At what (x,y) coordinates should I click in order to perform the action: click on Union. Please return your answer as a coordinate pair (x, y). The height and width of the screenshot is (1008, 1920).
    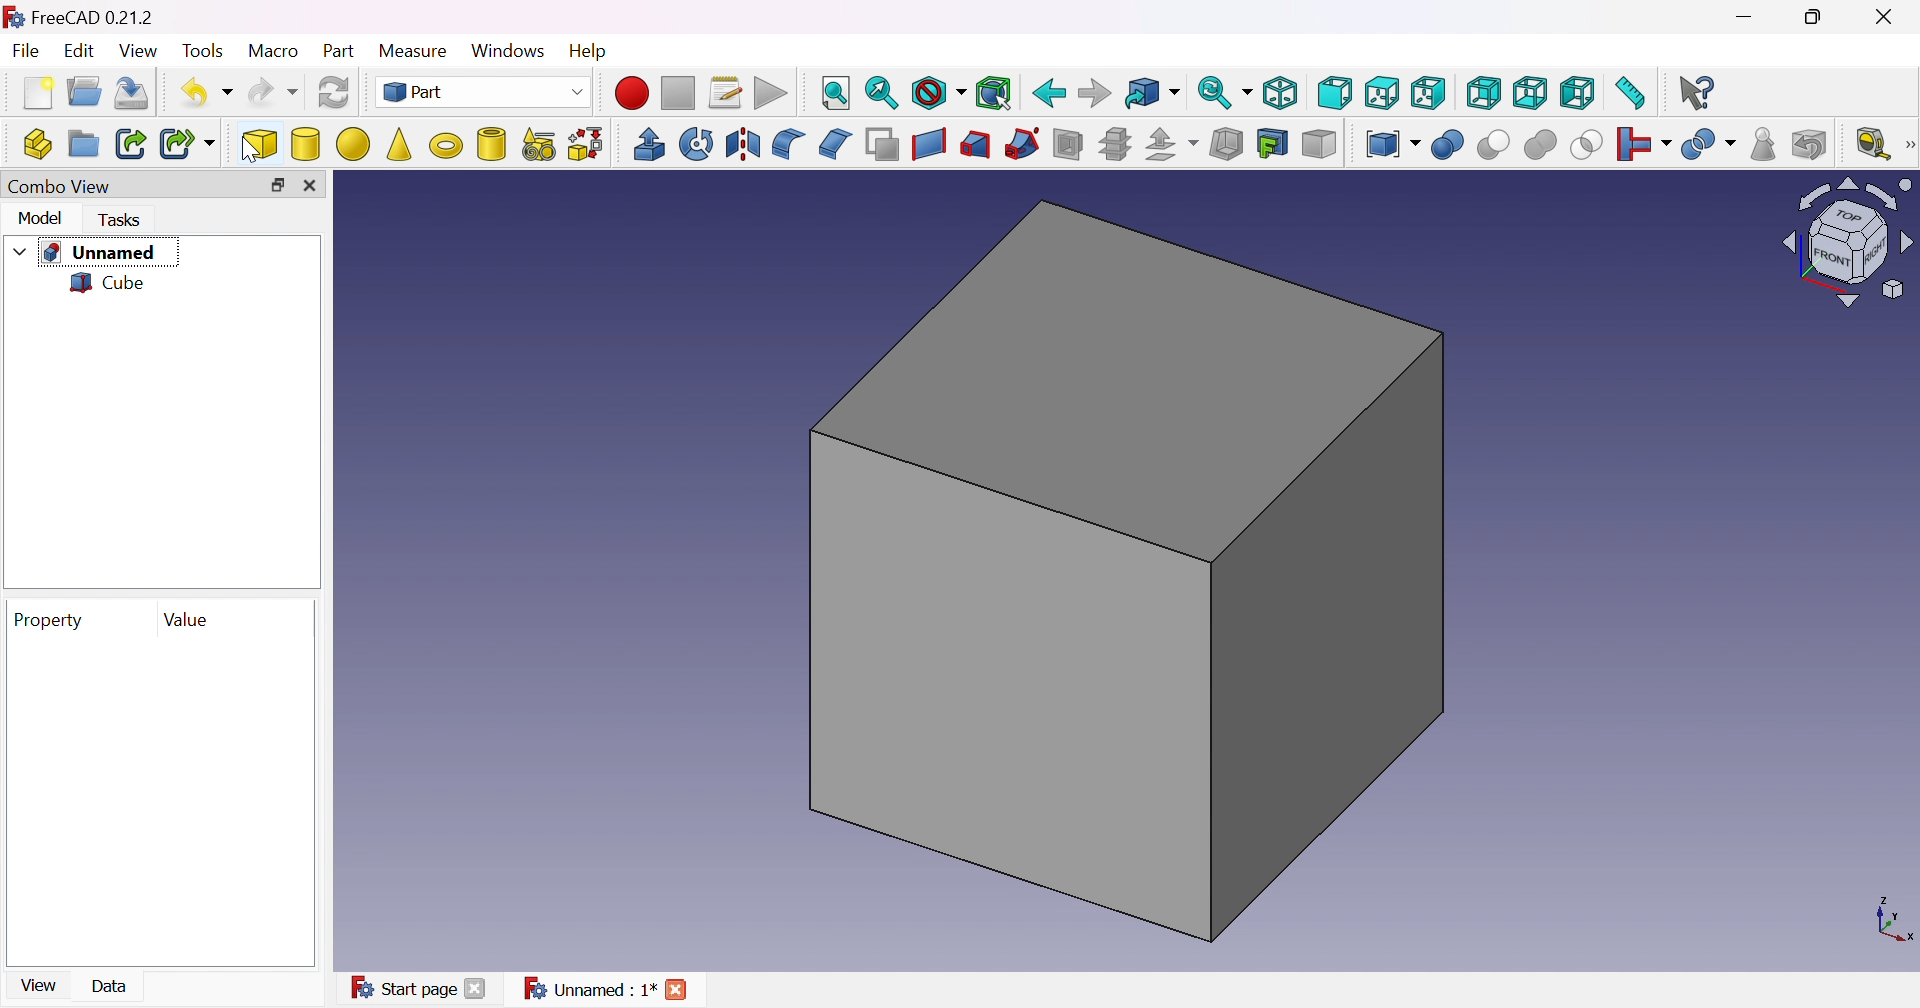
    Looking at the image, I should click on (1542, 145).